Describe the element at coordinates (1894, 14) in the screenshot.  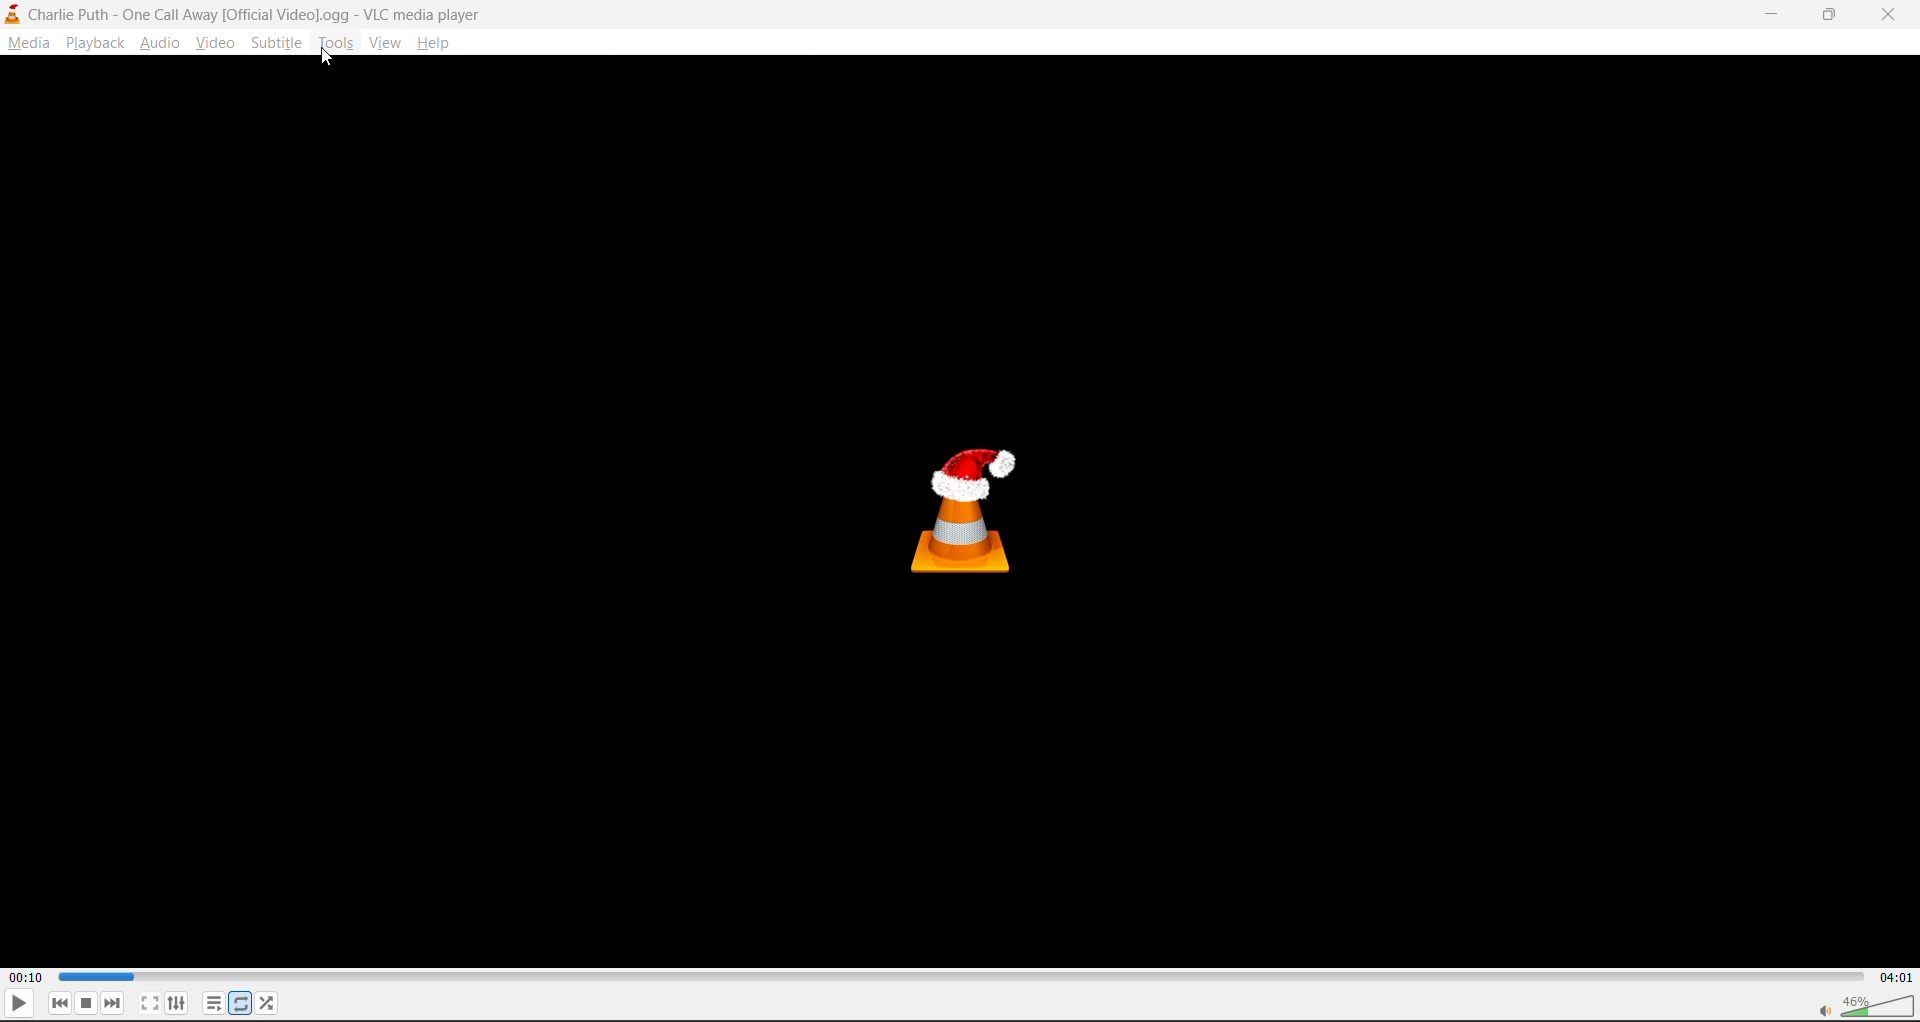
I see `close` at that location.